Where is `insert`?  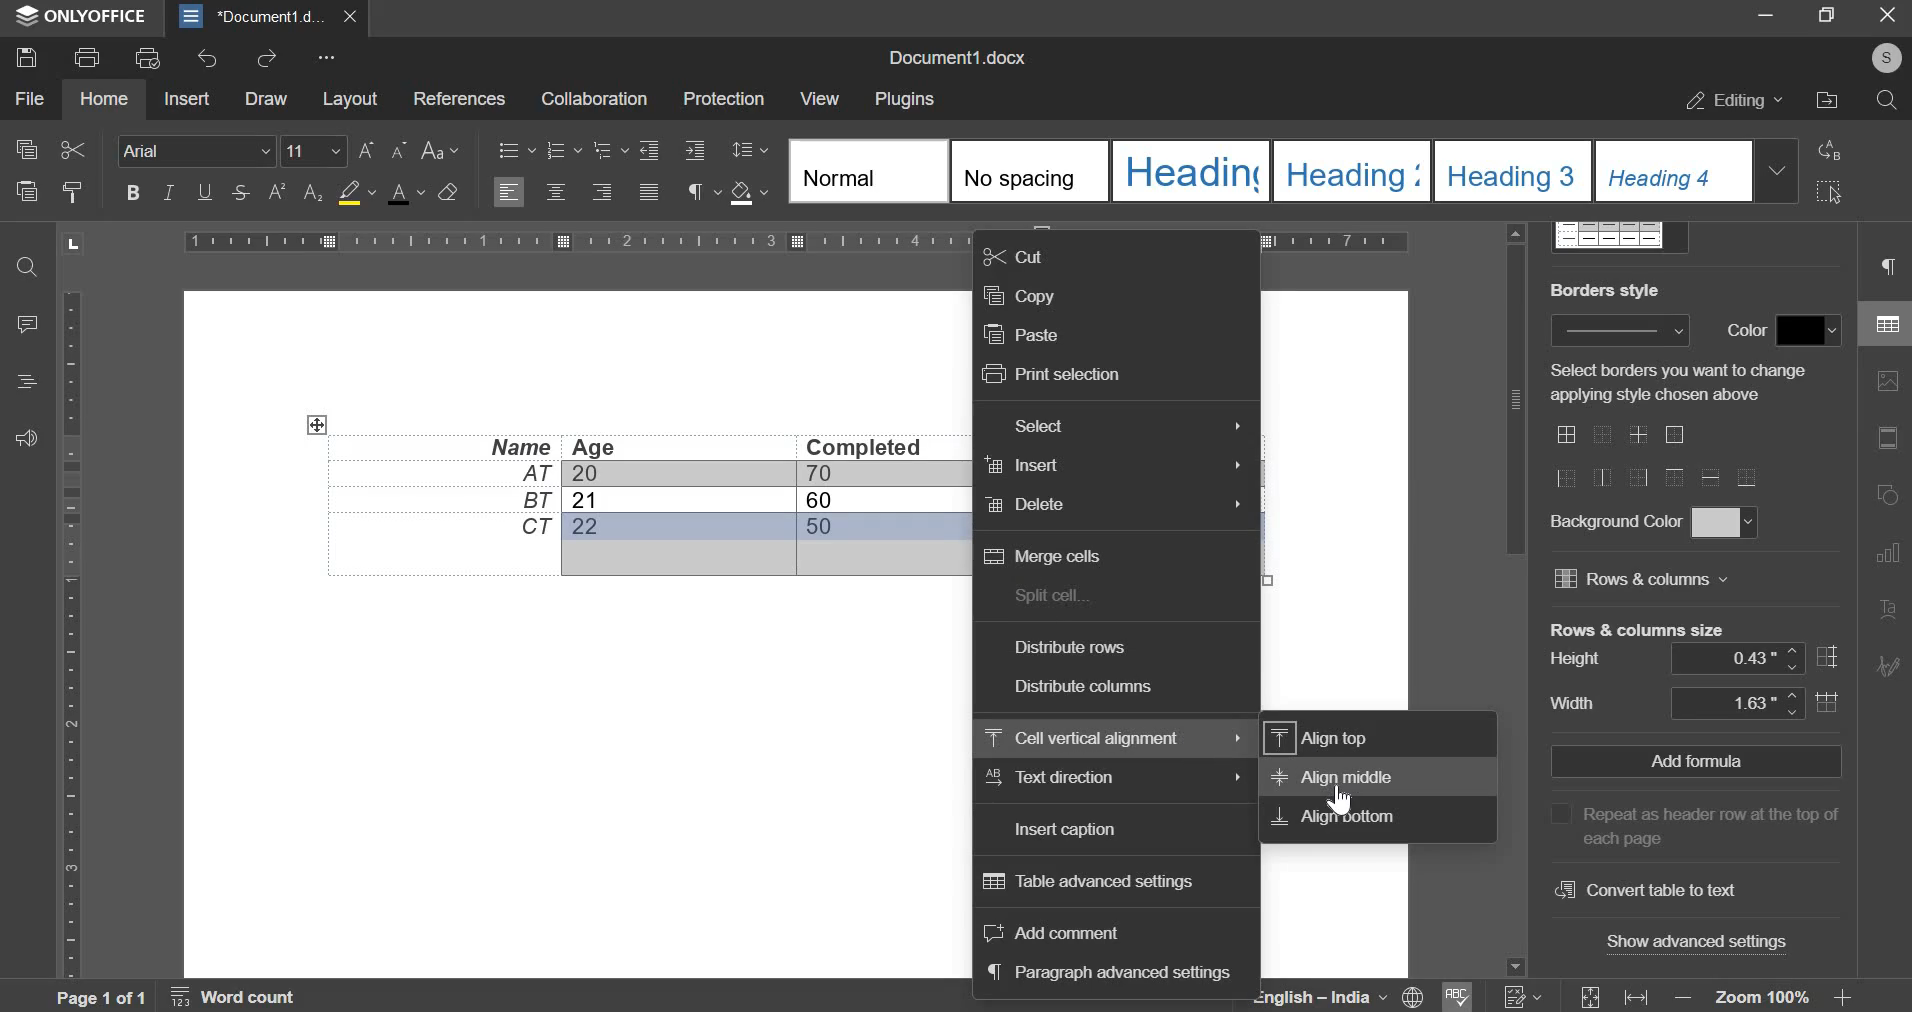 insert is located at coordinates (1022, 466).